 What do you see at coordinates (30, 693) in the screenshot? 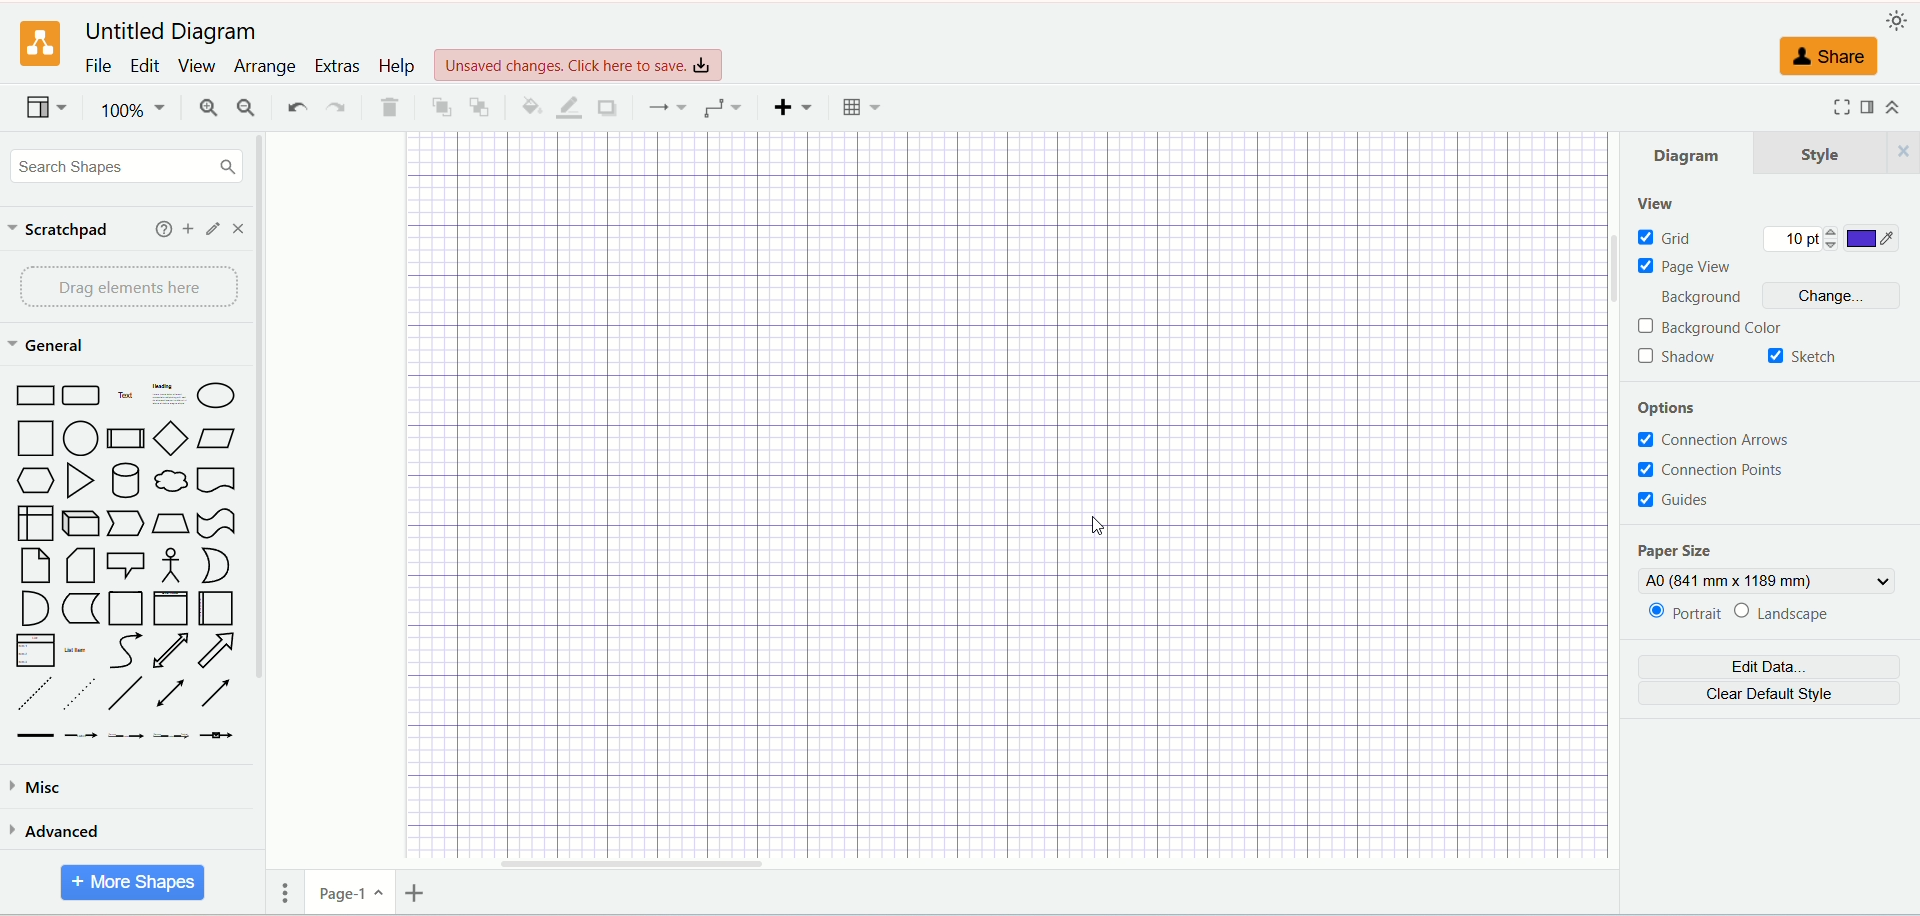
I see `Dashed Line` at bounding box center [30, 693].